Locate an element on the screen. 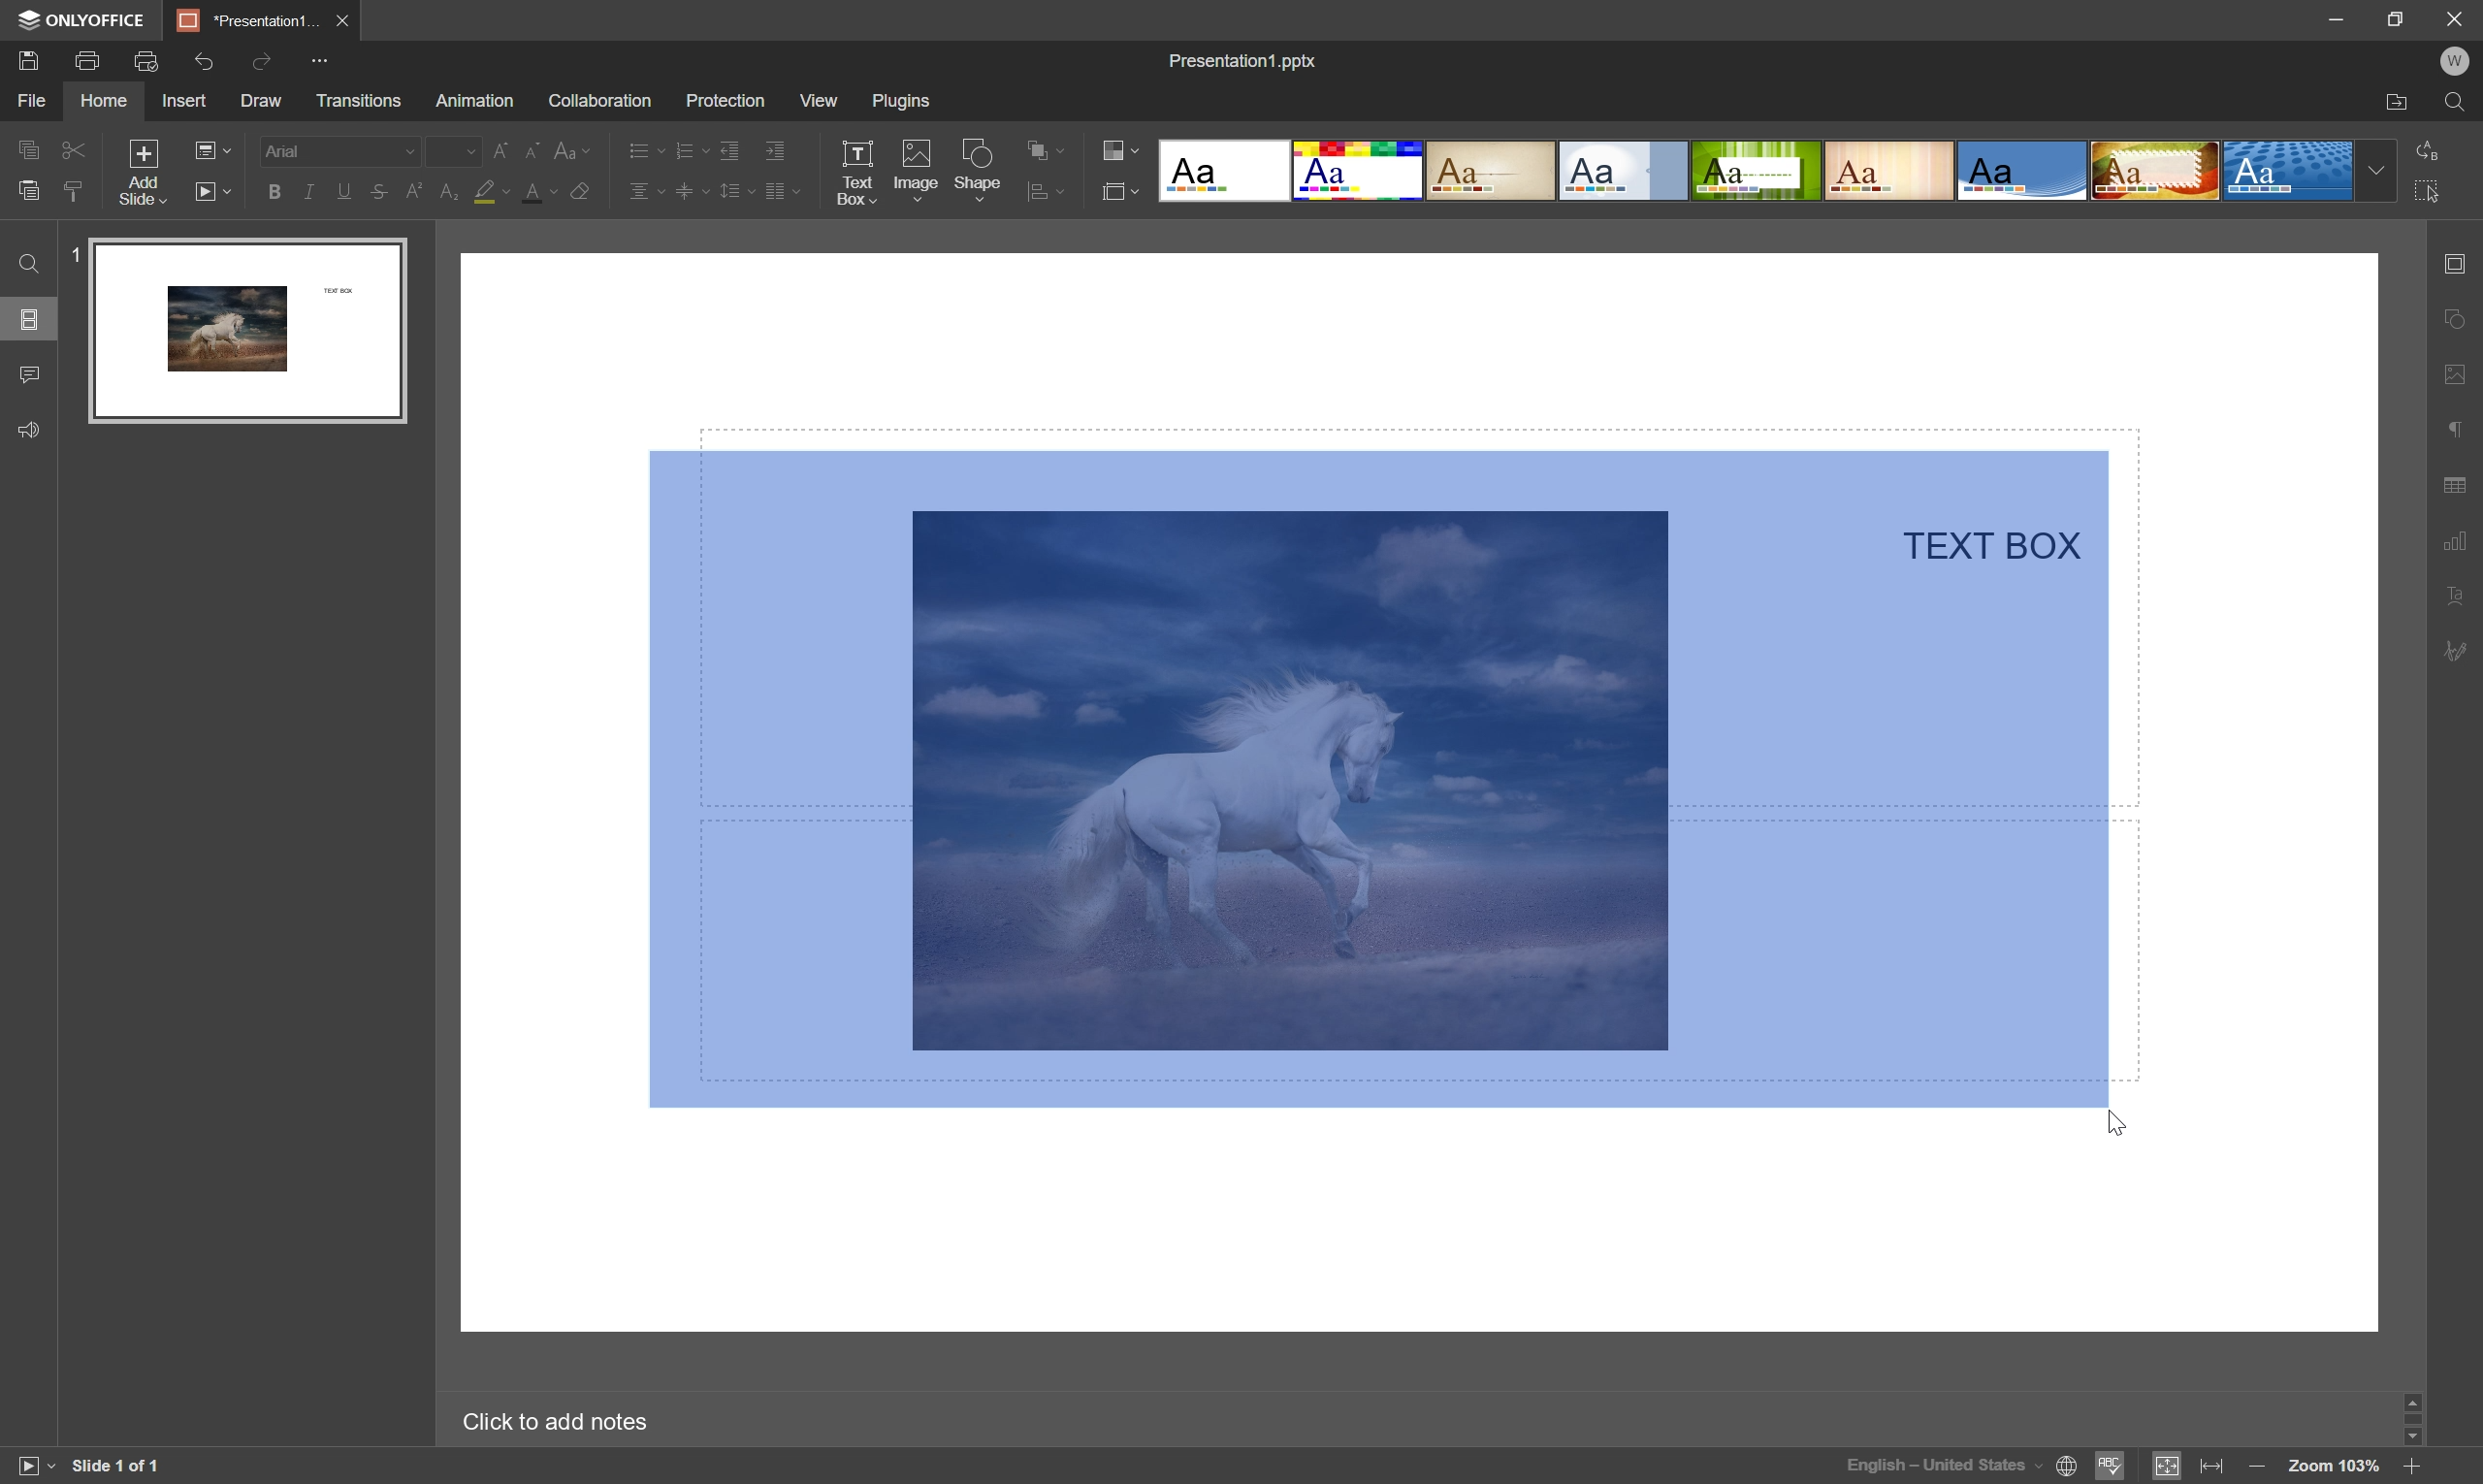 This screenshot has width=2483, height=1484. zoom in is located at coordinates (2413, 1468).